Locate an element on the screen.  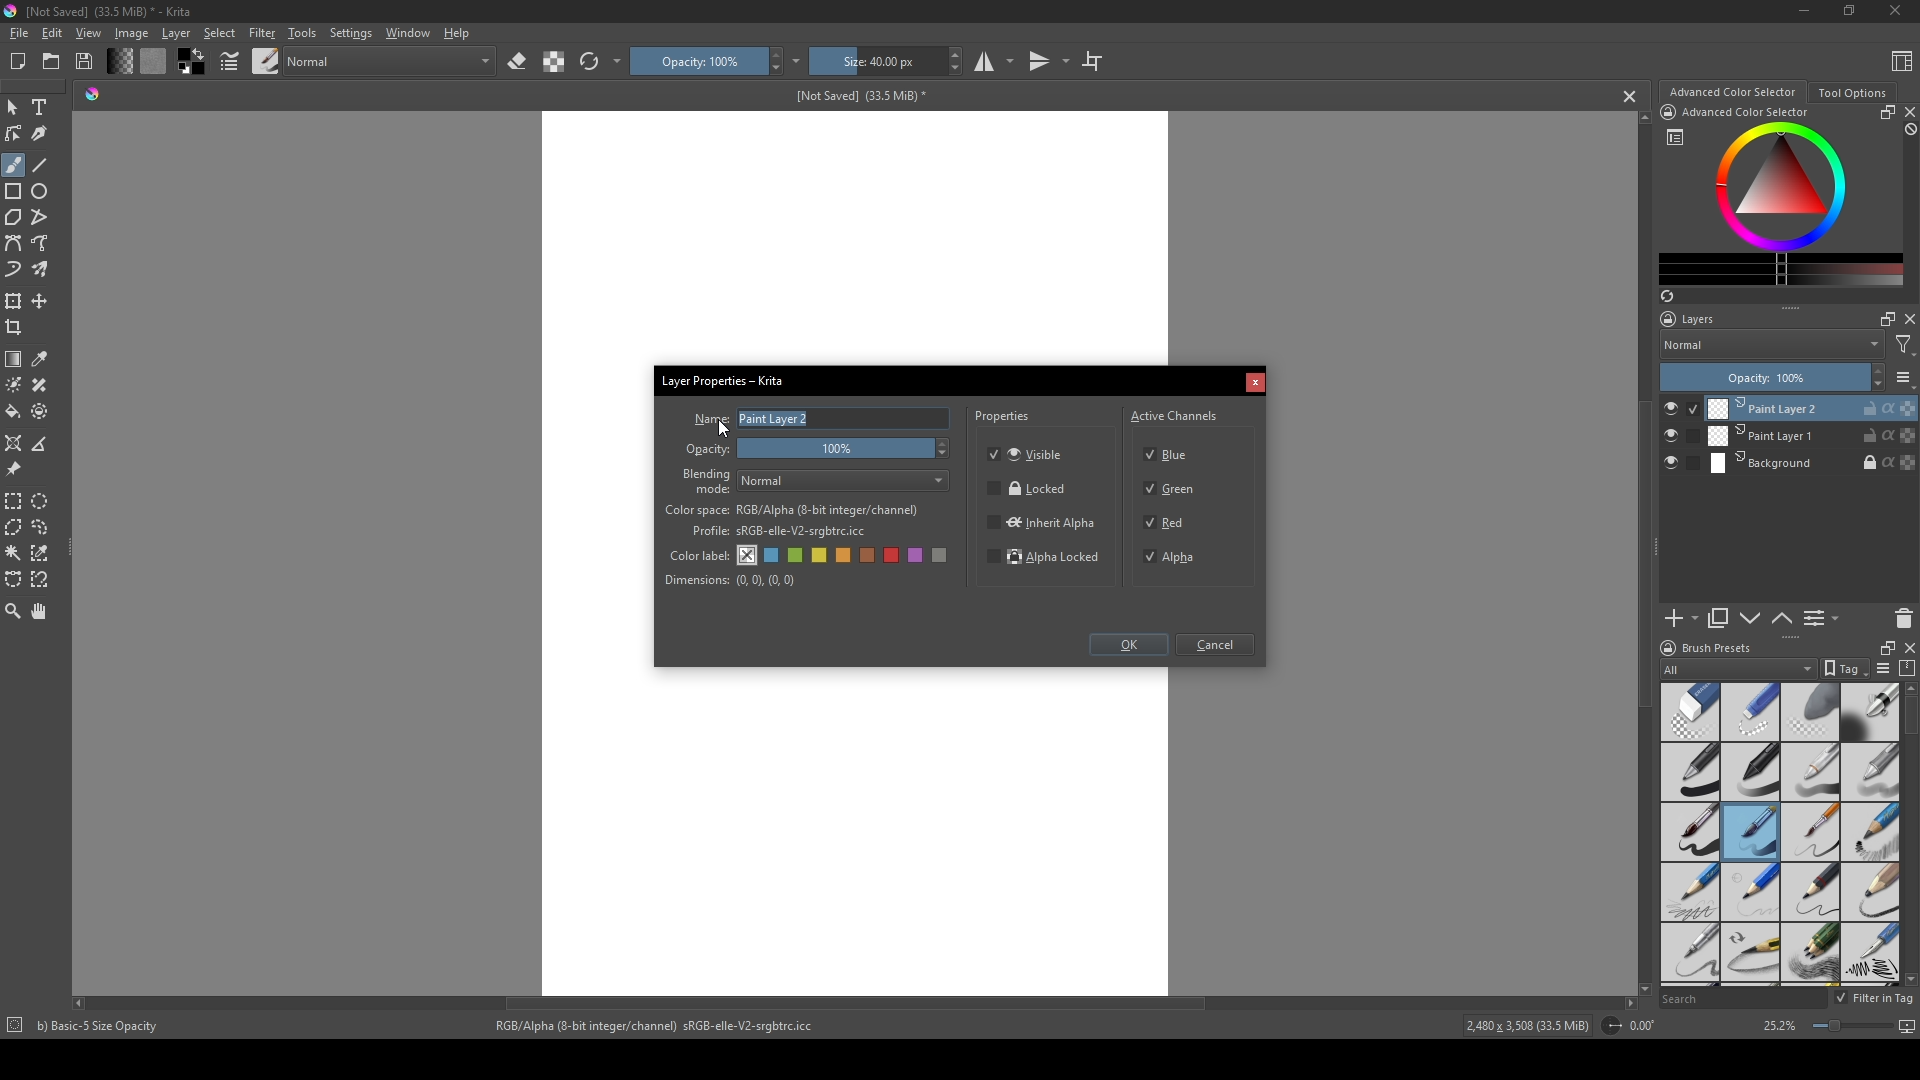
file is located at coordinates (18, 34).